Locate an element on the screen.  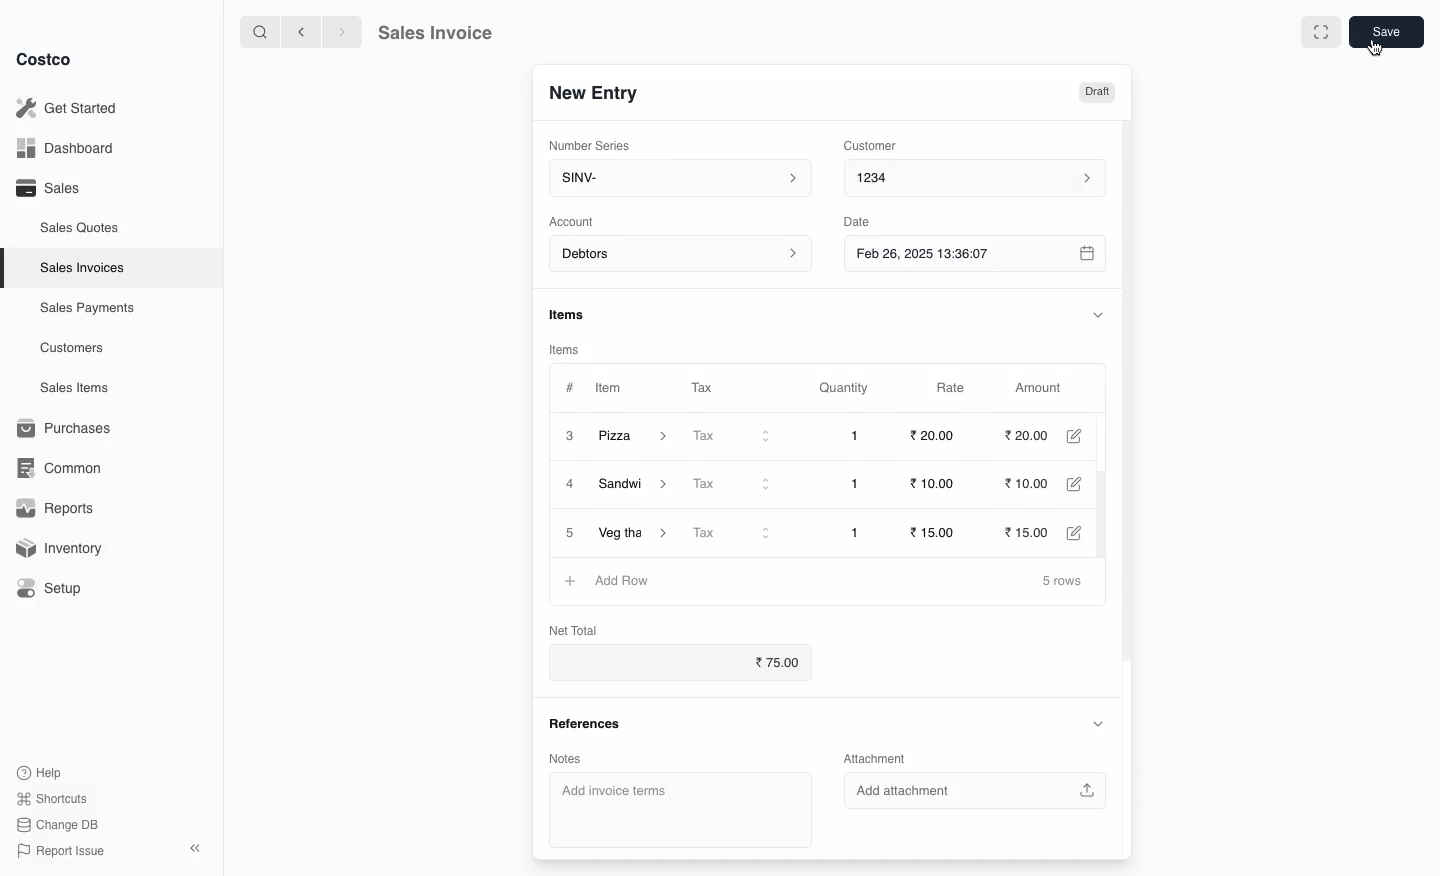
Cursor is located at coordinates (1371, 58).